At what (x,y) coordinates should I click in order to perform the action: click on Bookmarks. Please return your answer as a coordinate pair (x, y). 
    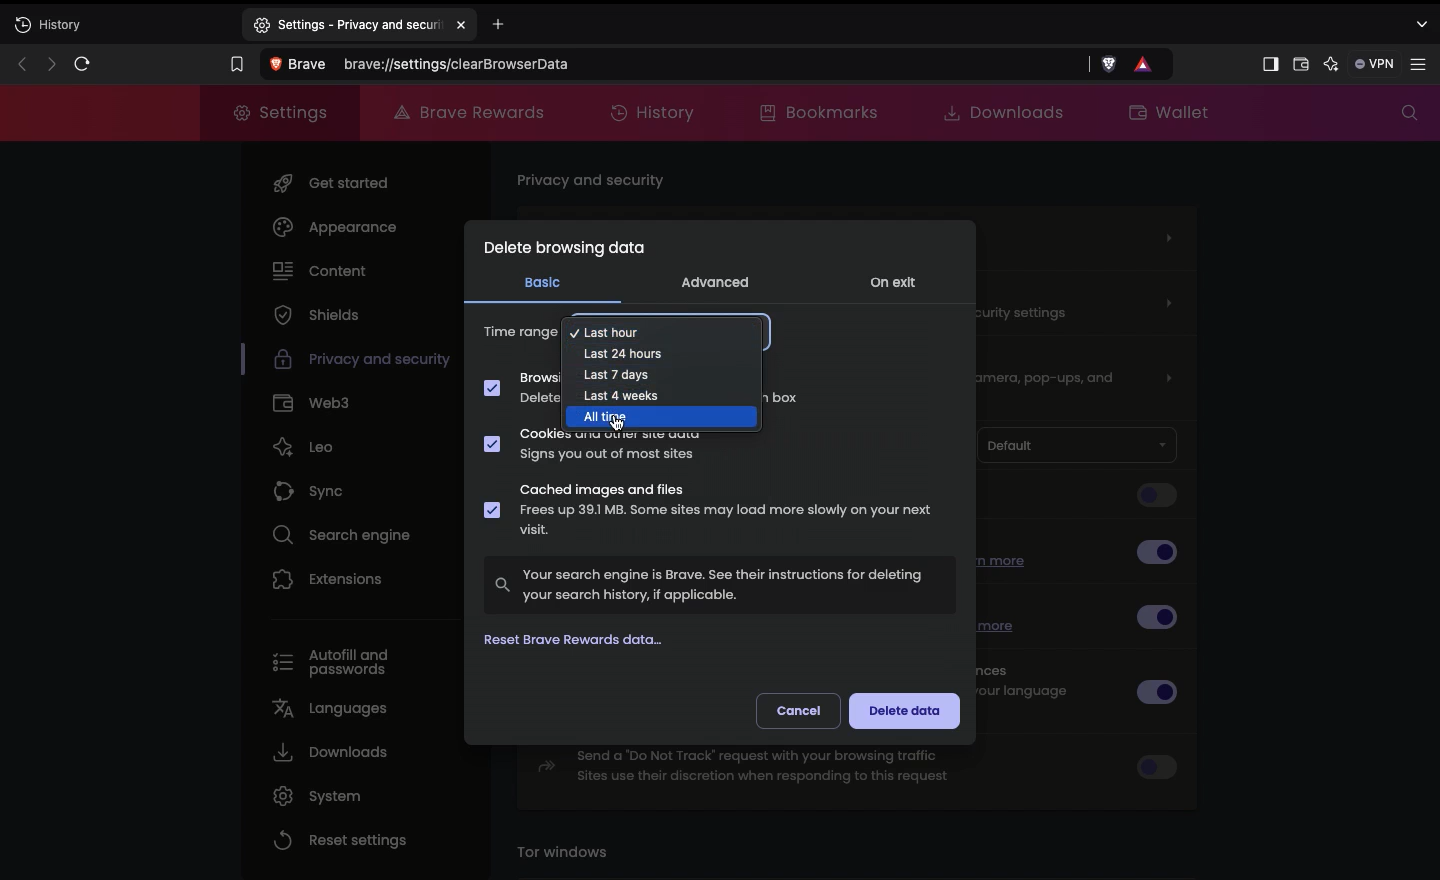
    Looking at the image, I should click on (824, 112).